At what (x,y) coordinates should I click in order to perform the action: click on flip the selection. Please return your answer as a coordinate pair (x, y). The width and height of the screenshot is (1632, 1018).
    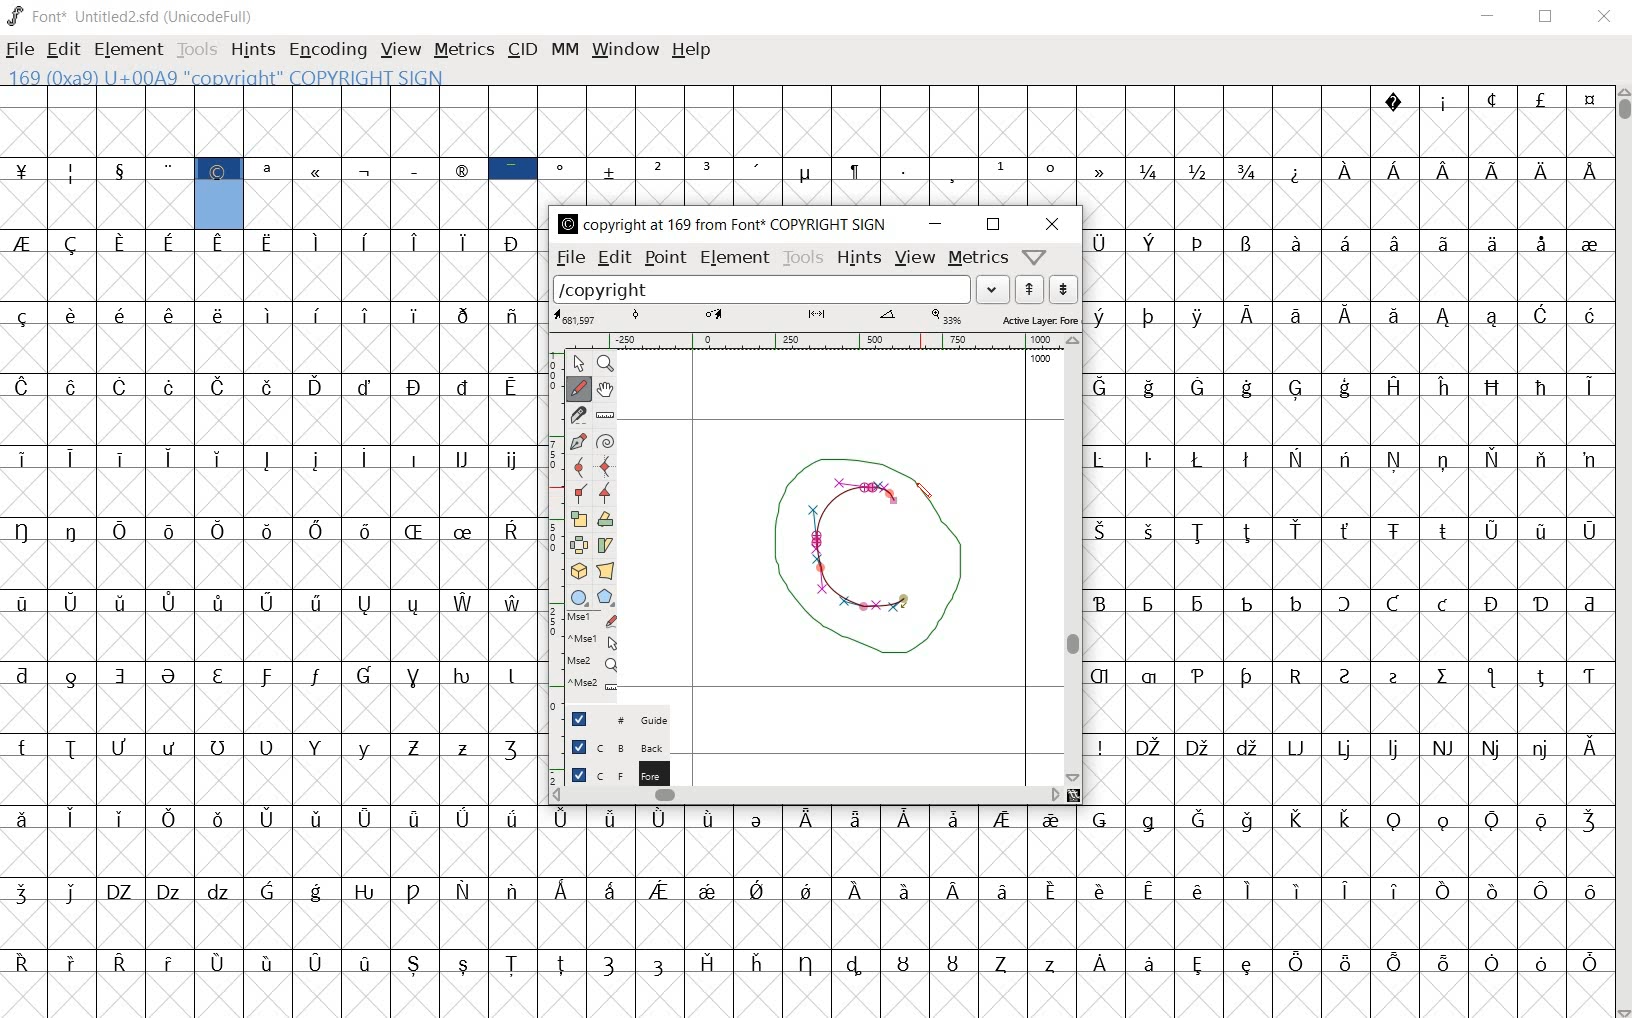
    Looking at the image, I should click on (580, 545).